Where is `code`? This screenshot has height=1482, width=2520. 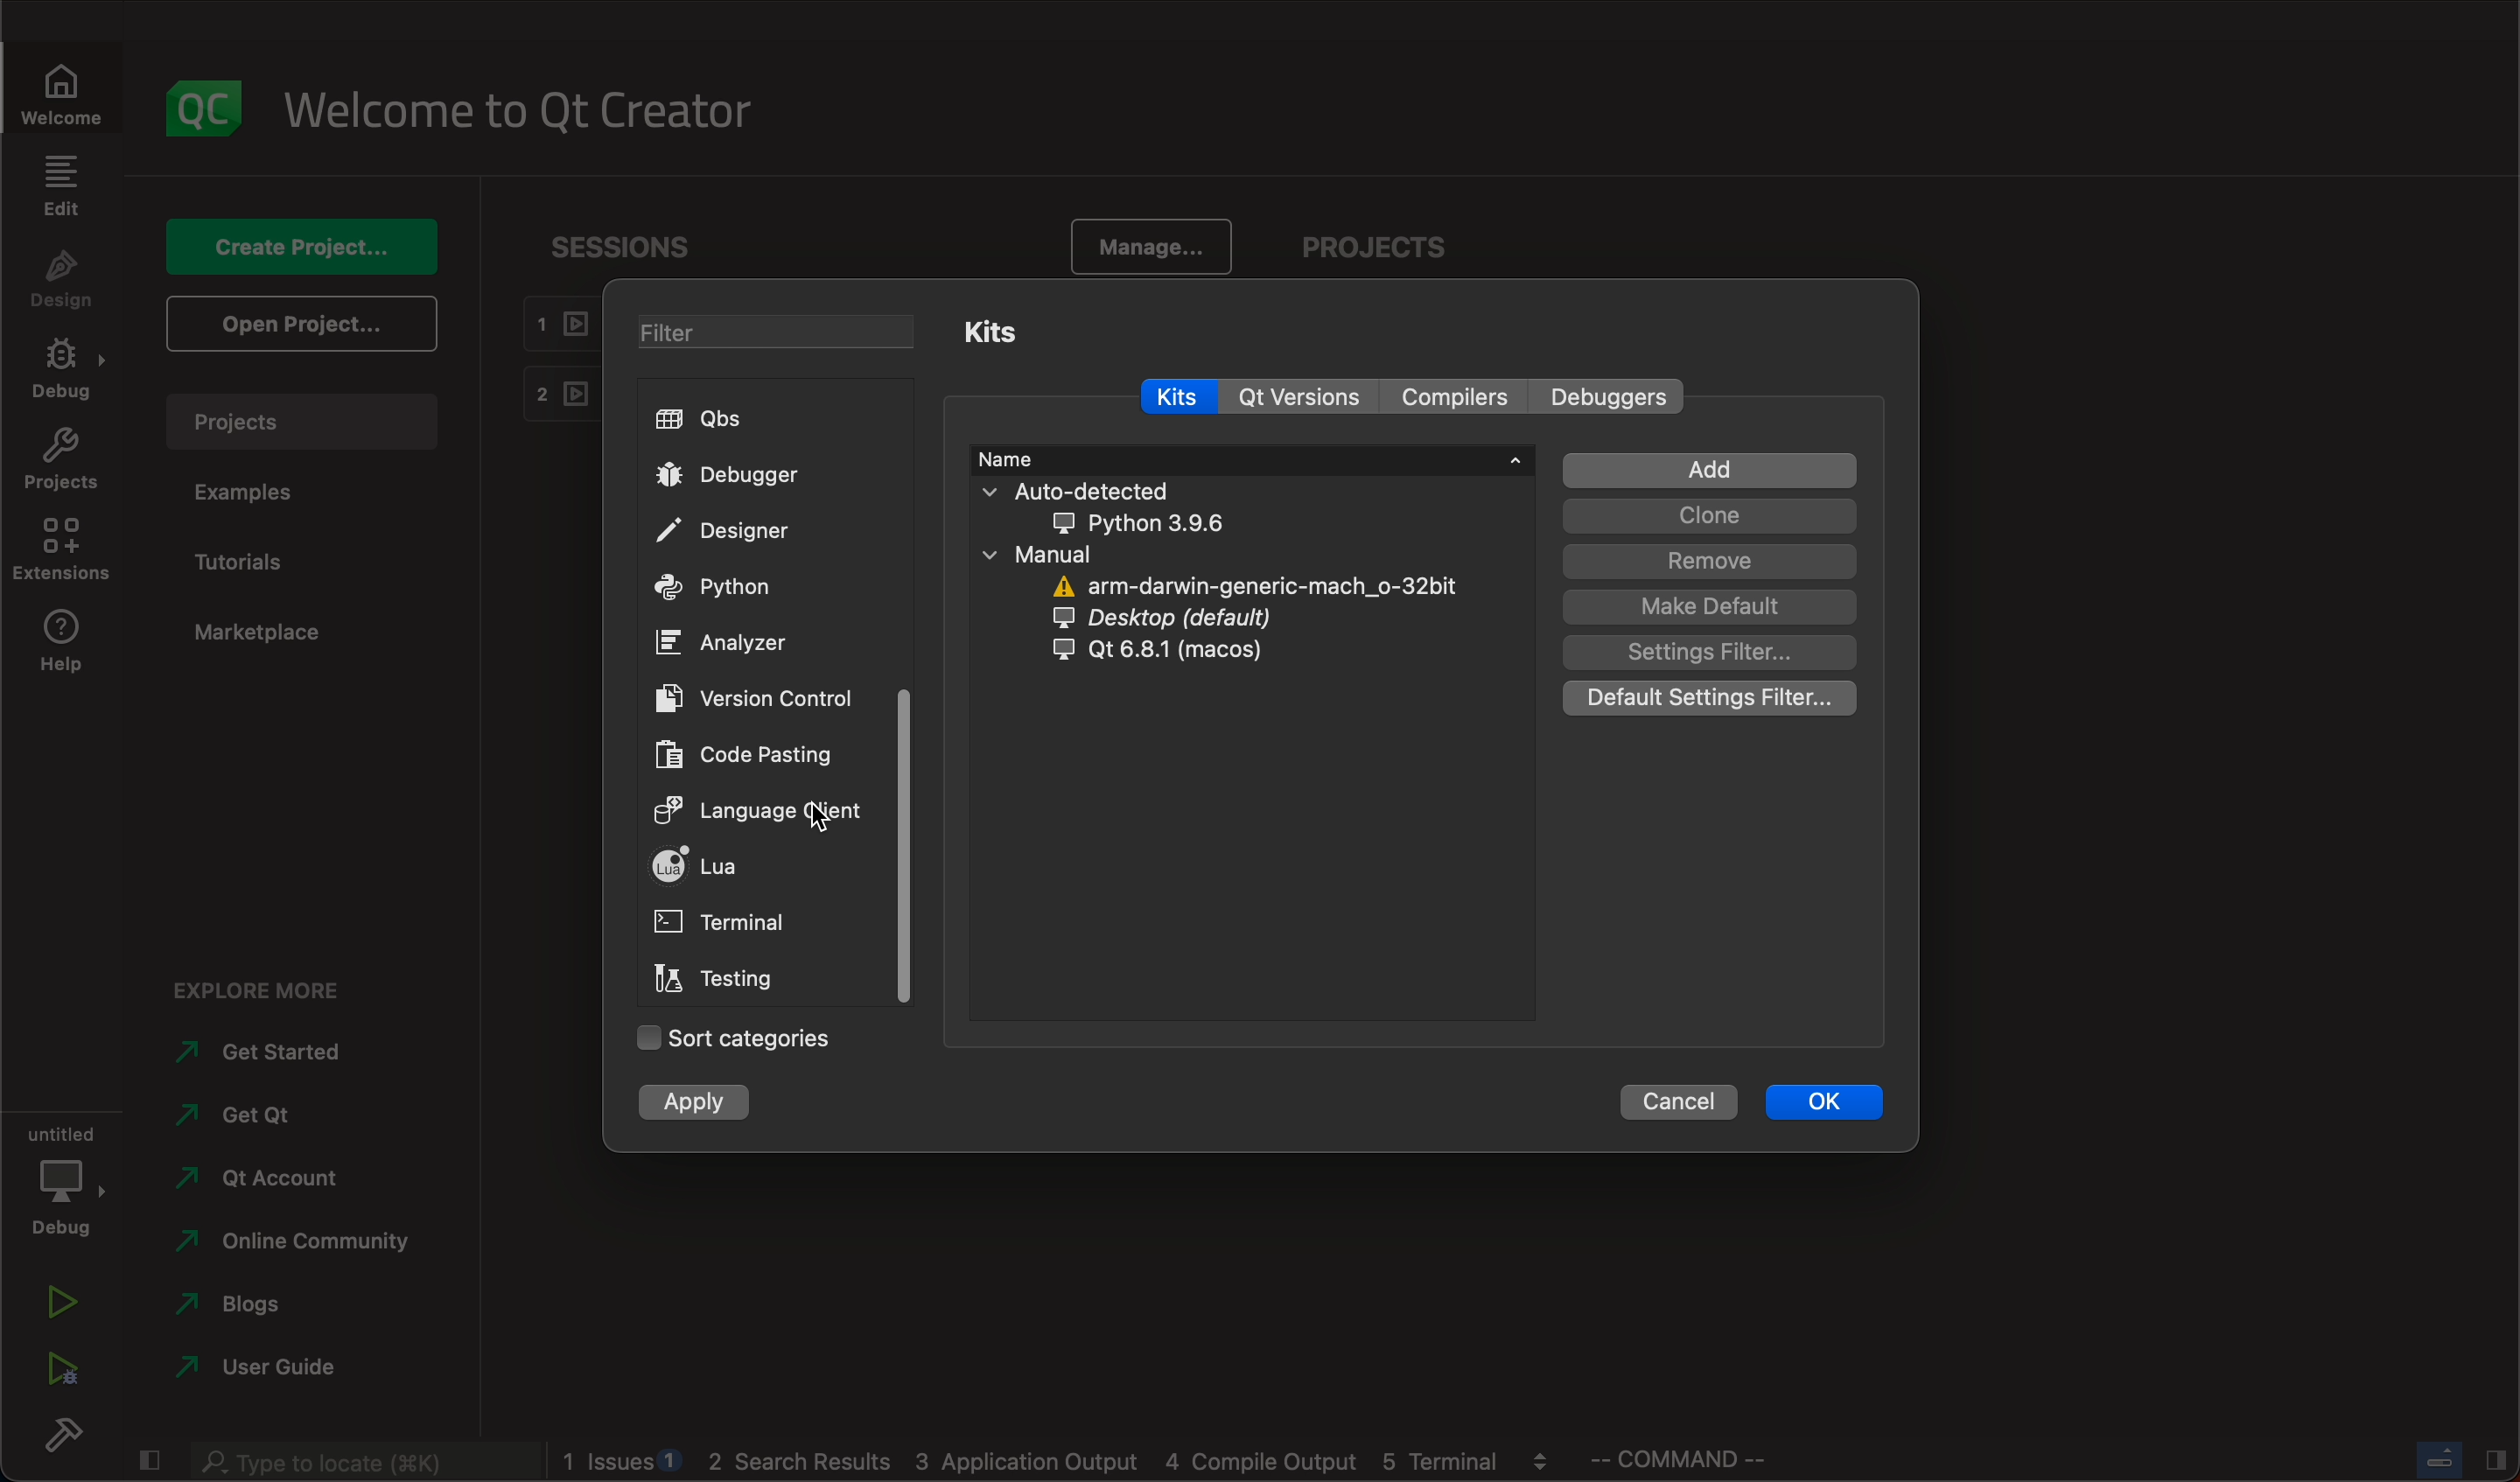 code is located at coordinates (750, 753).